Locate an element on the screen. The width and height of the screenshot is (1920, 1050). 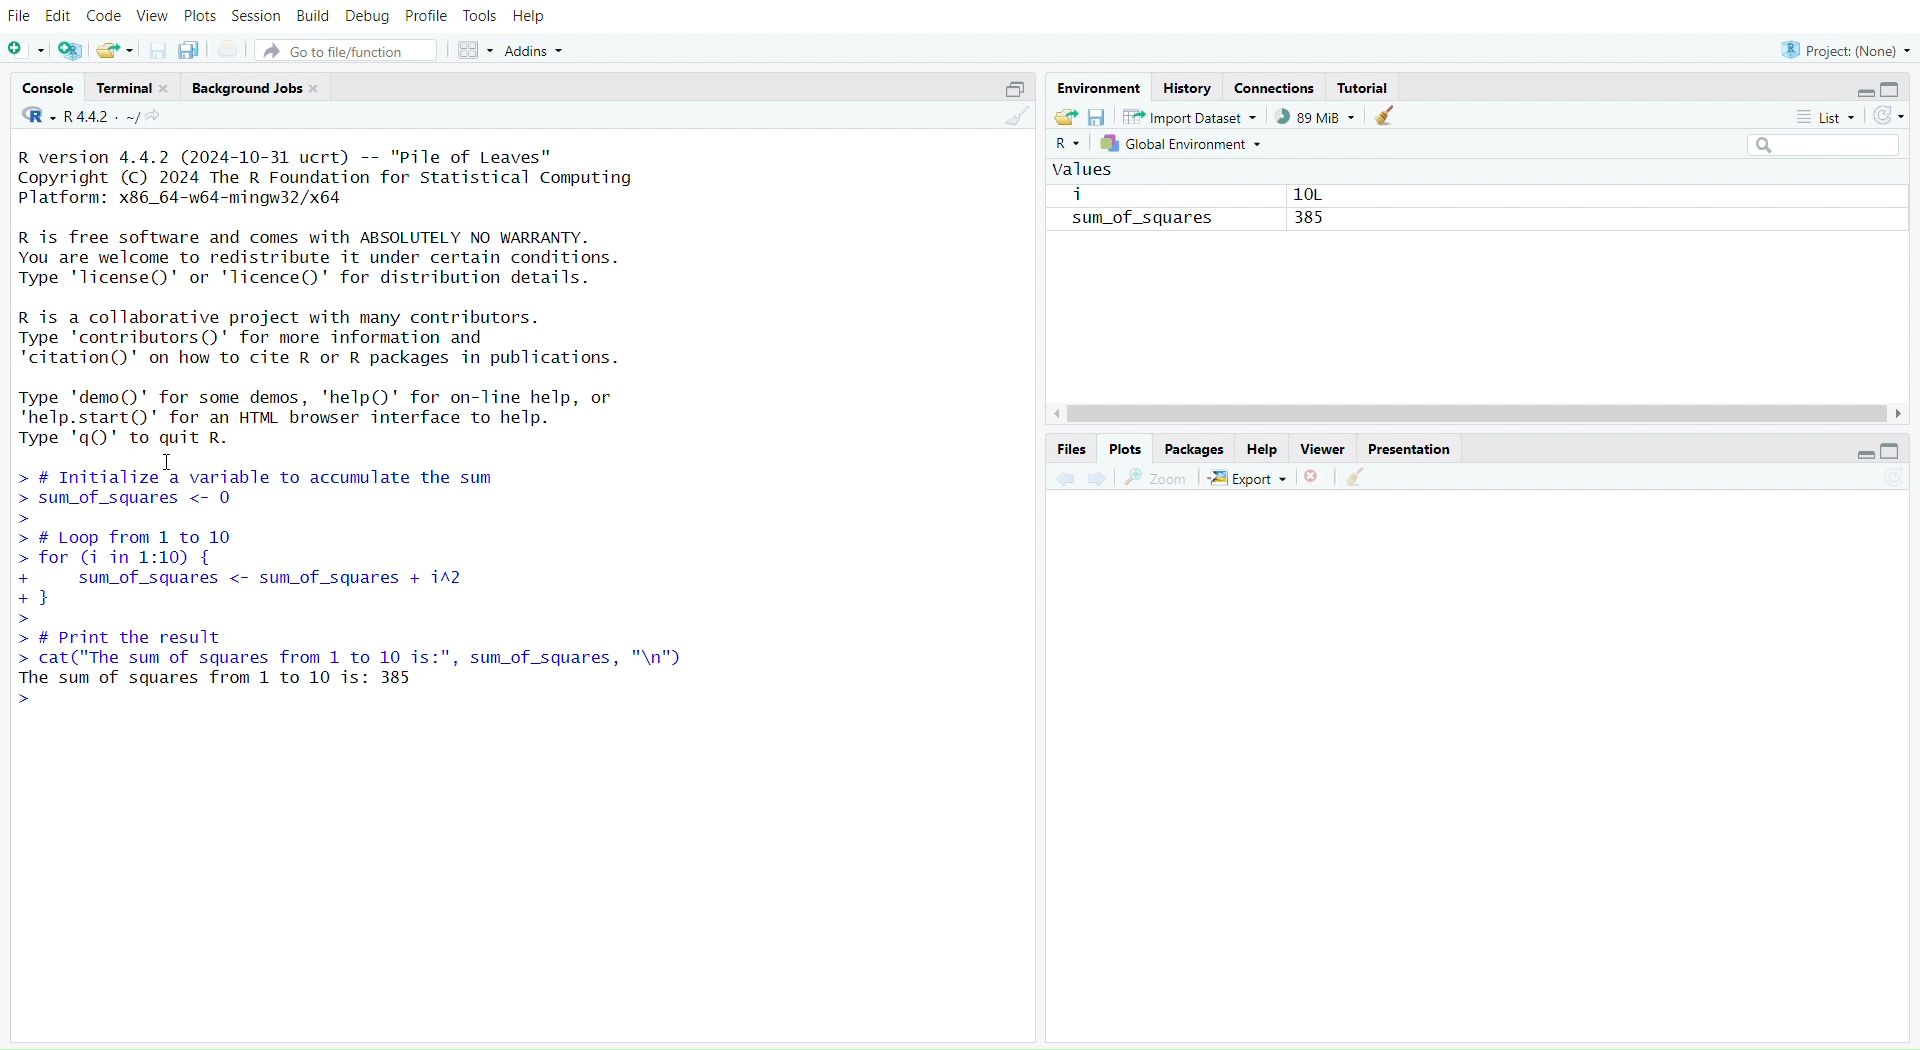
tutorial is located at coordinates (1365, 89).